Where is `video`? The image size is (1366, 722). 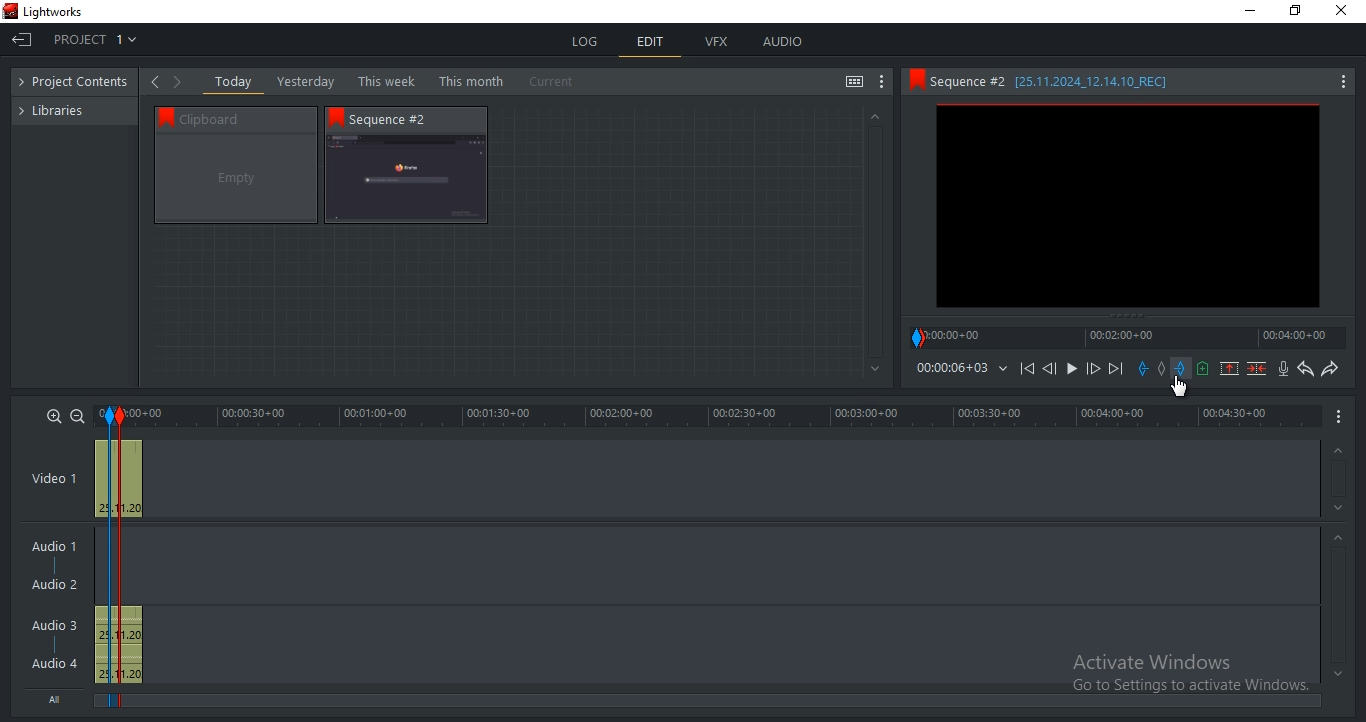 video is located at coordinates (119, 476).